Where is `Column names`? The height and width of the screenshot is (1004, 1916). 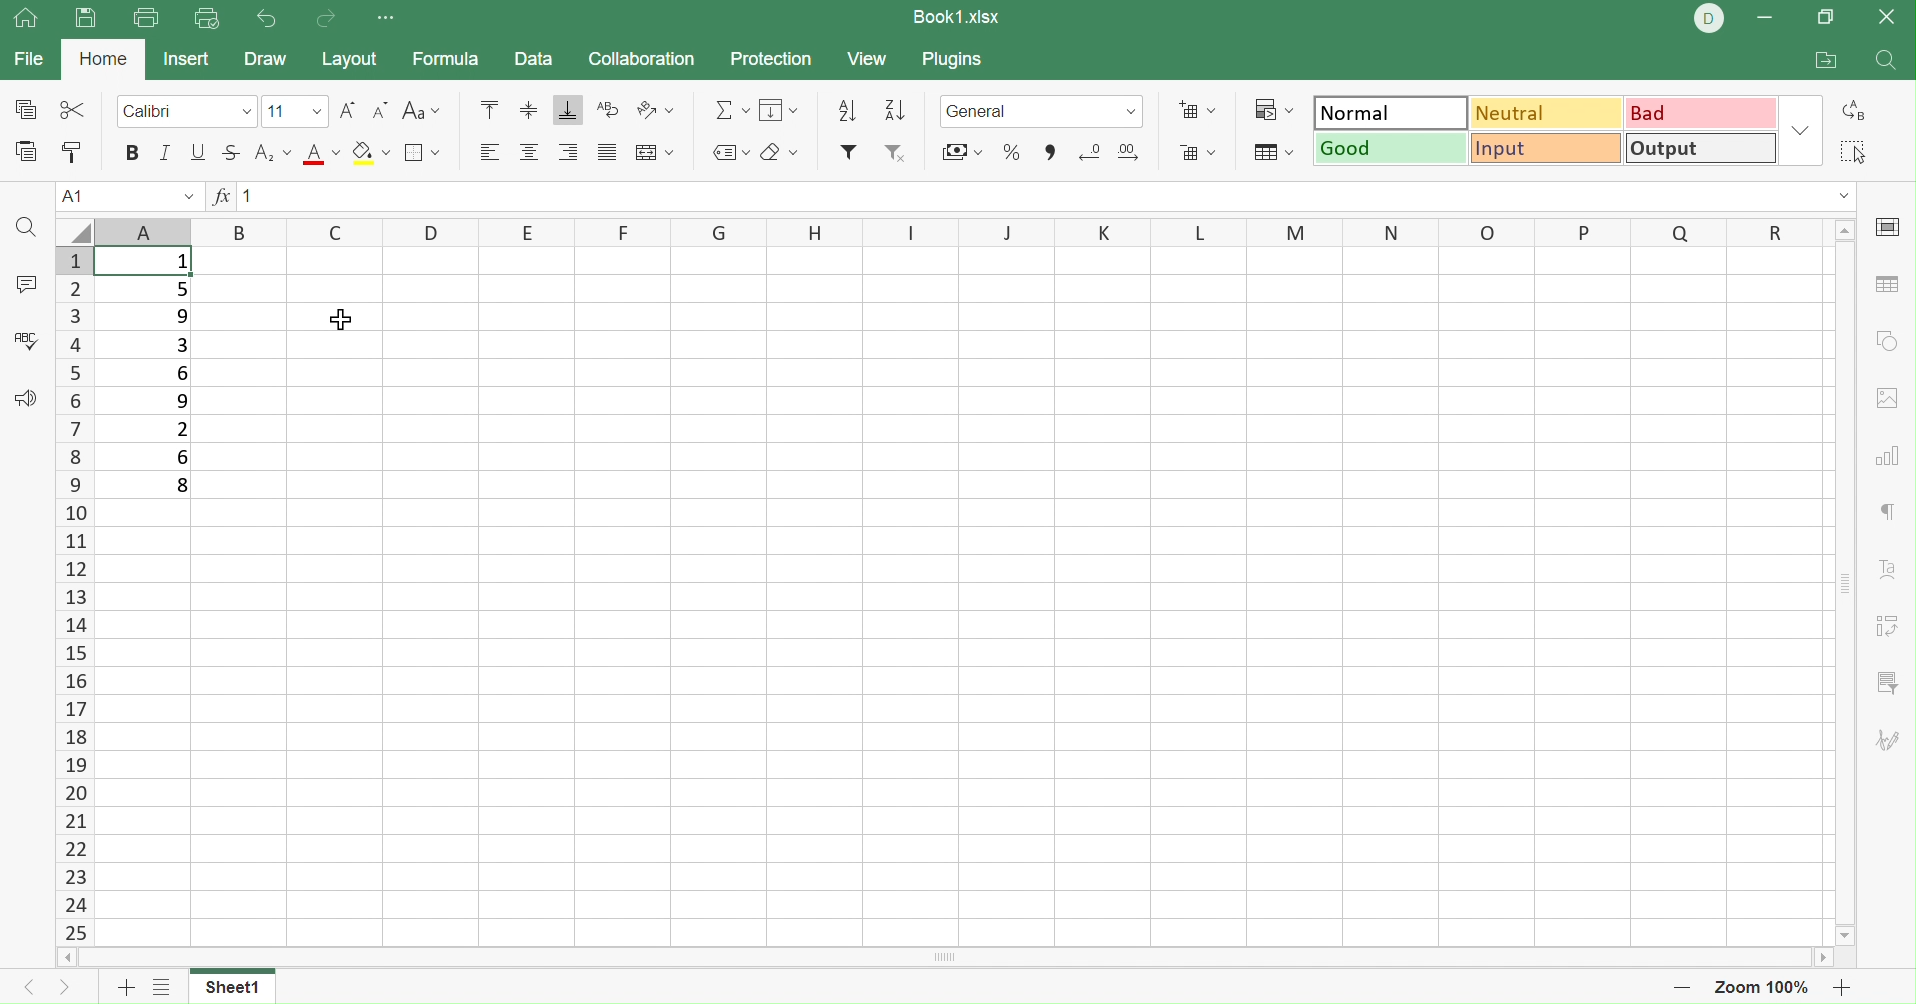
Column names is located at coordinates (959, 235).